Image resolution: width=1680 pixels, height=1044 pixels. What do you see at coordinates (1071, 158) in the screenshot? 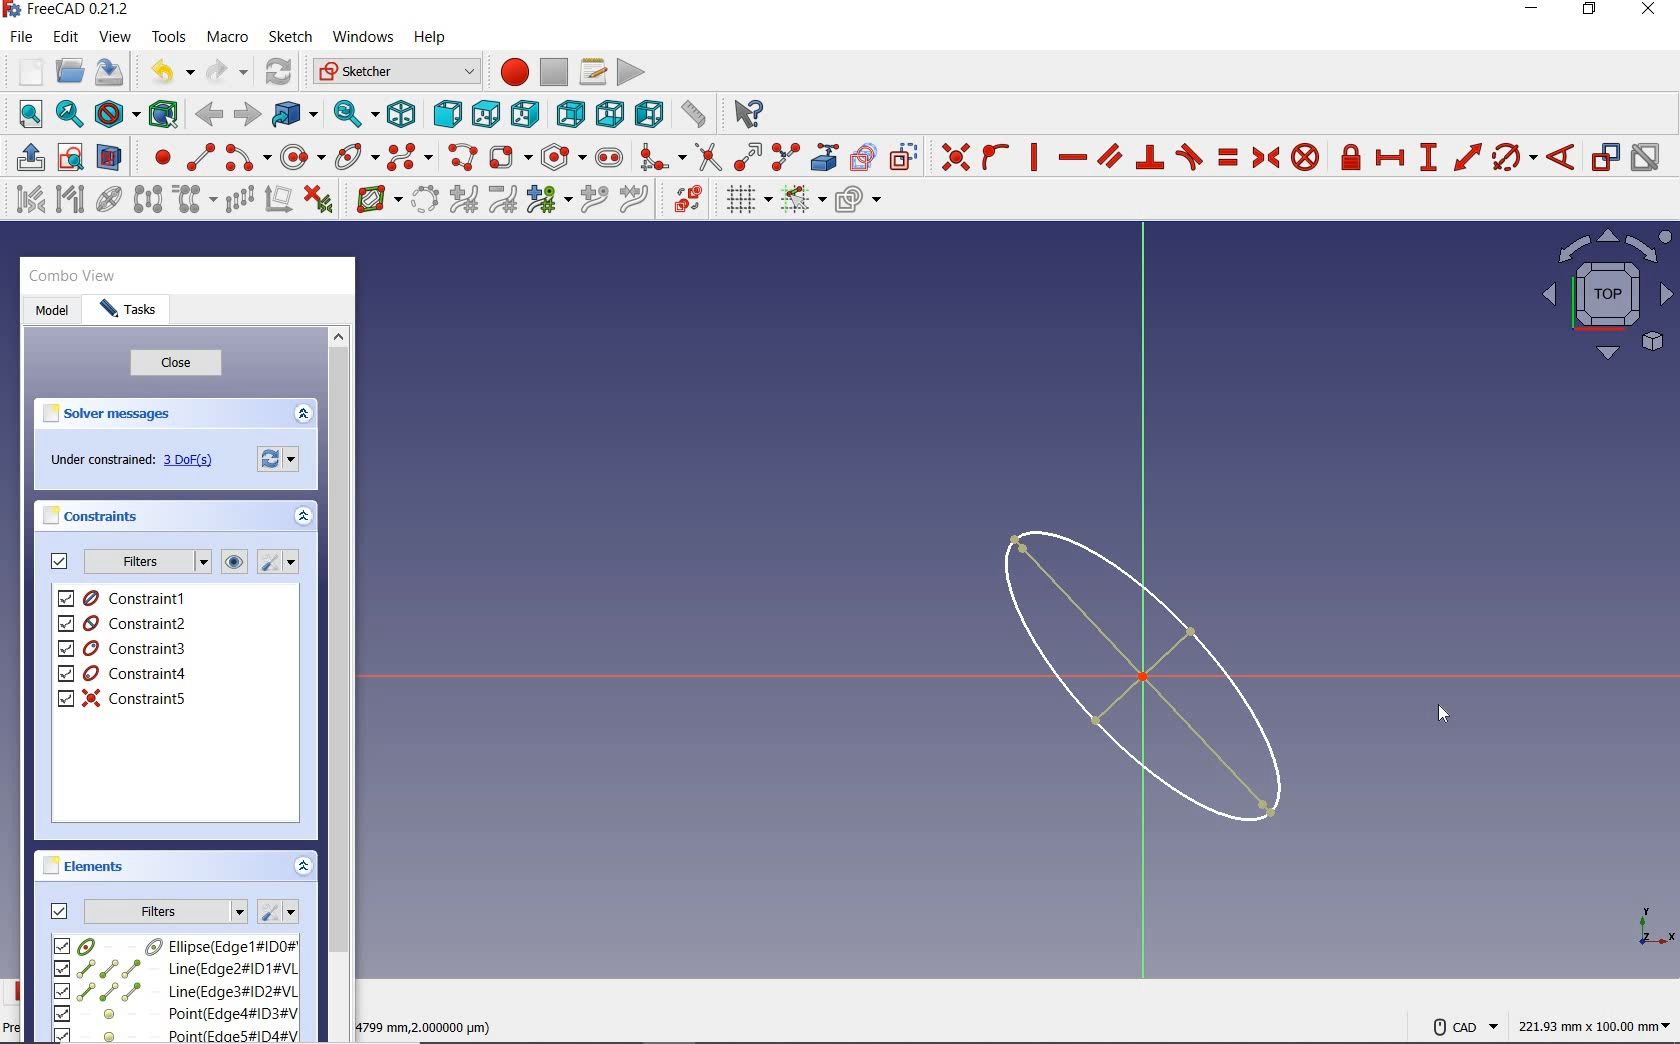
I see `constrain horizontally` at bounding box center [1071, 158].